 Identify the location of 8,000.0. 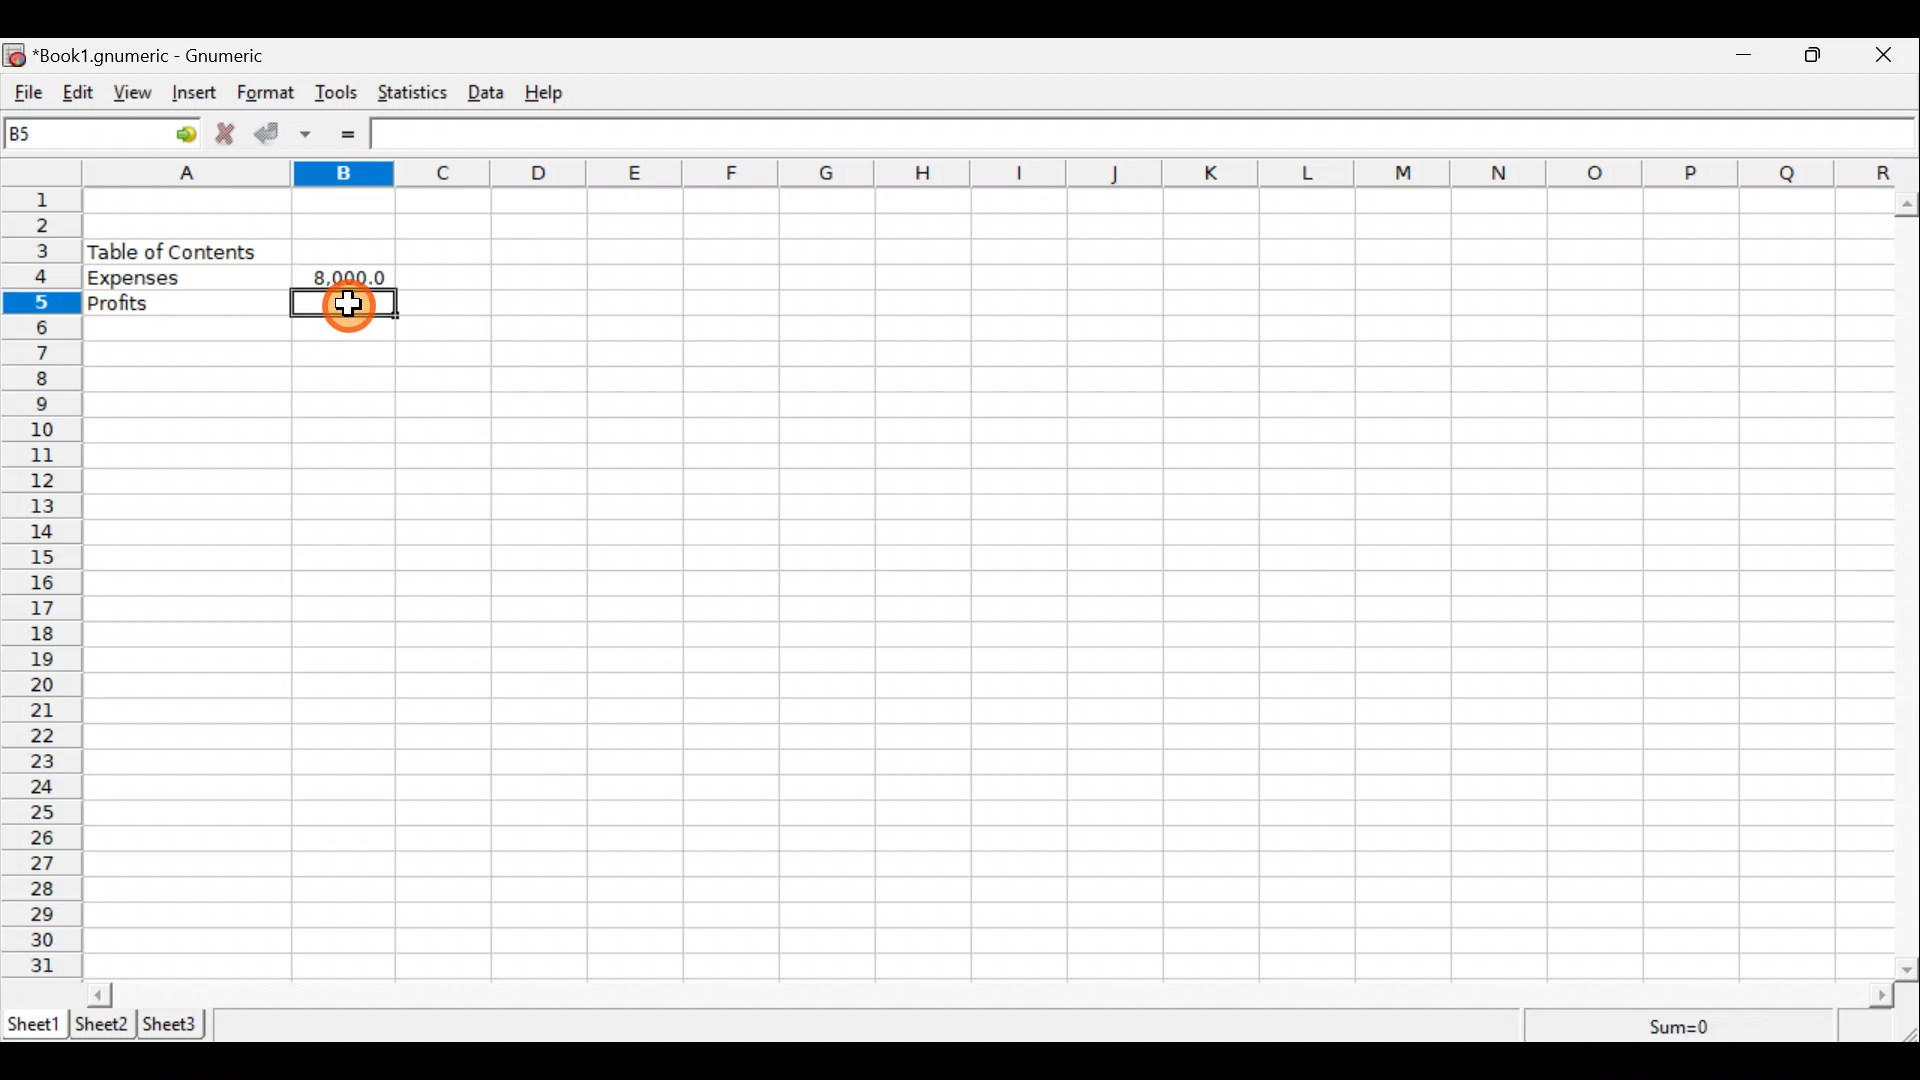
(348, 276).